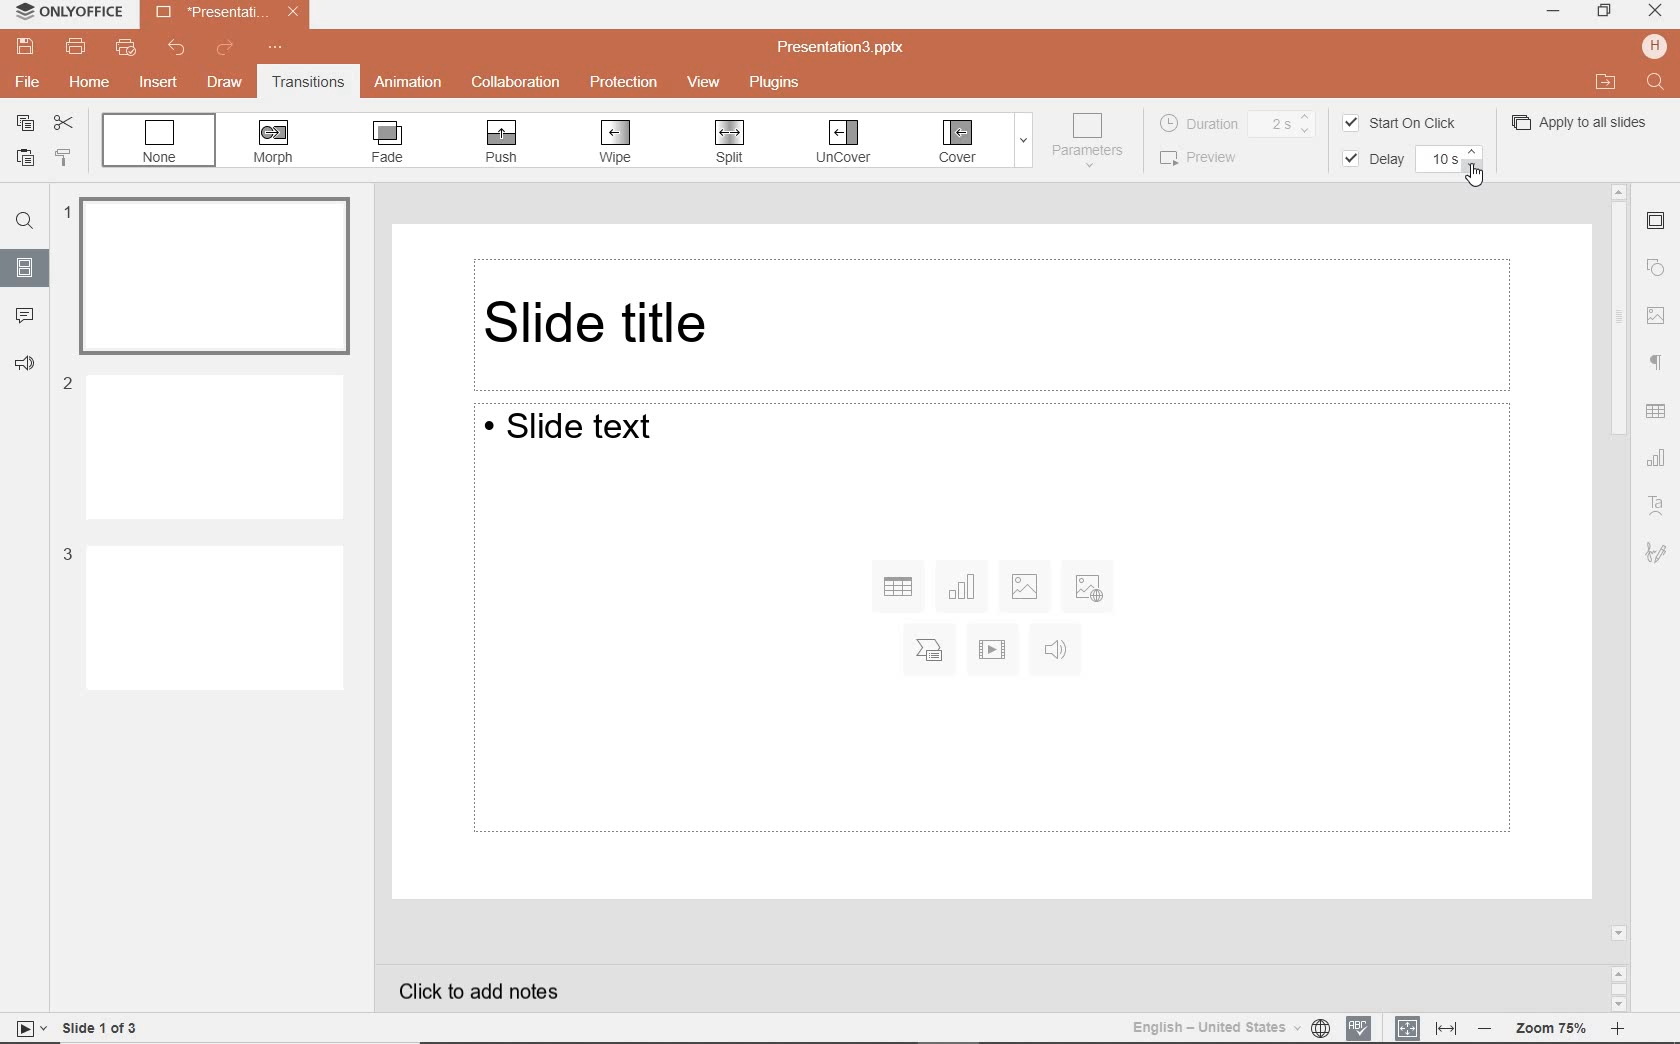 This screenshot has width=1680, height=1044. Describe the element at coordinates (62, 125) in the screenshot. I see `cut` at that location.